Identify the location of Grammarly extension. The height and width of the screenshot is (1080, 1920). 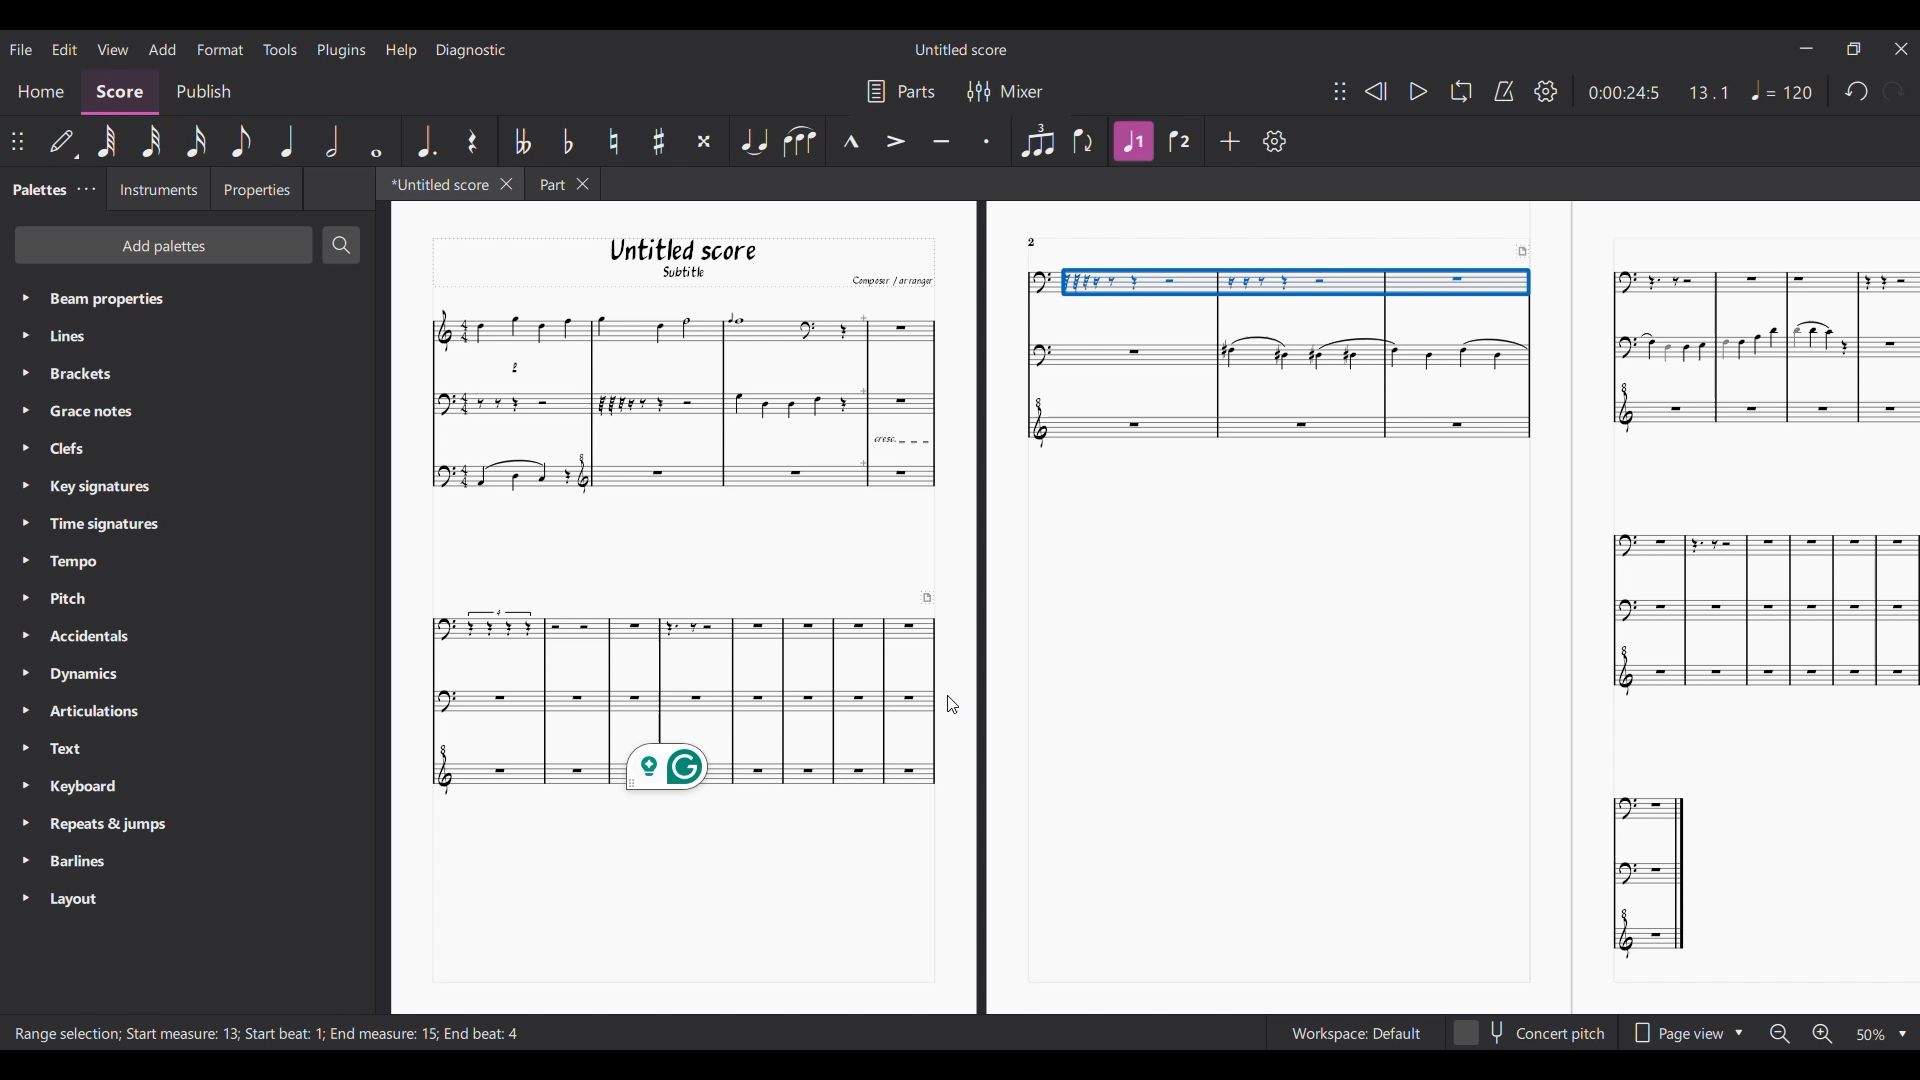
(667, 767).